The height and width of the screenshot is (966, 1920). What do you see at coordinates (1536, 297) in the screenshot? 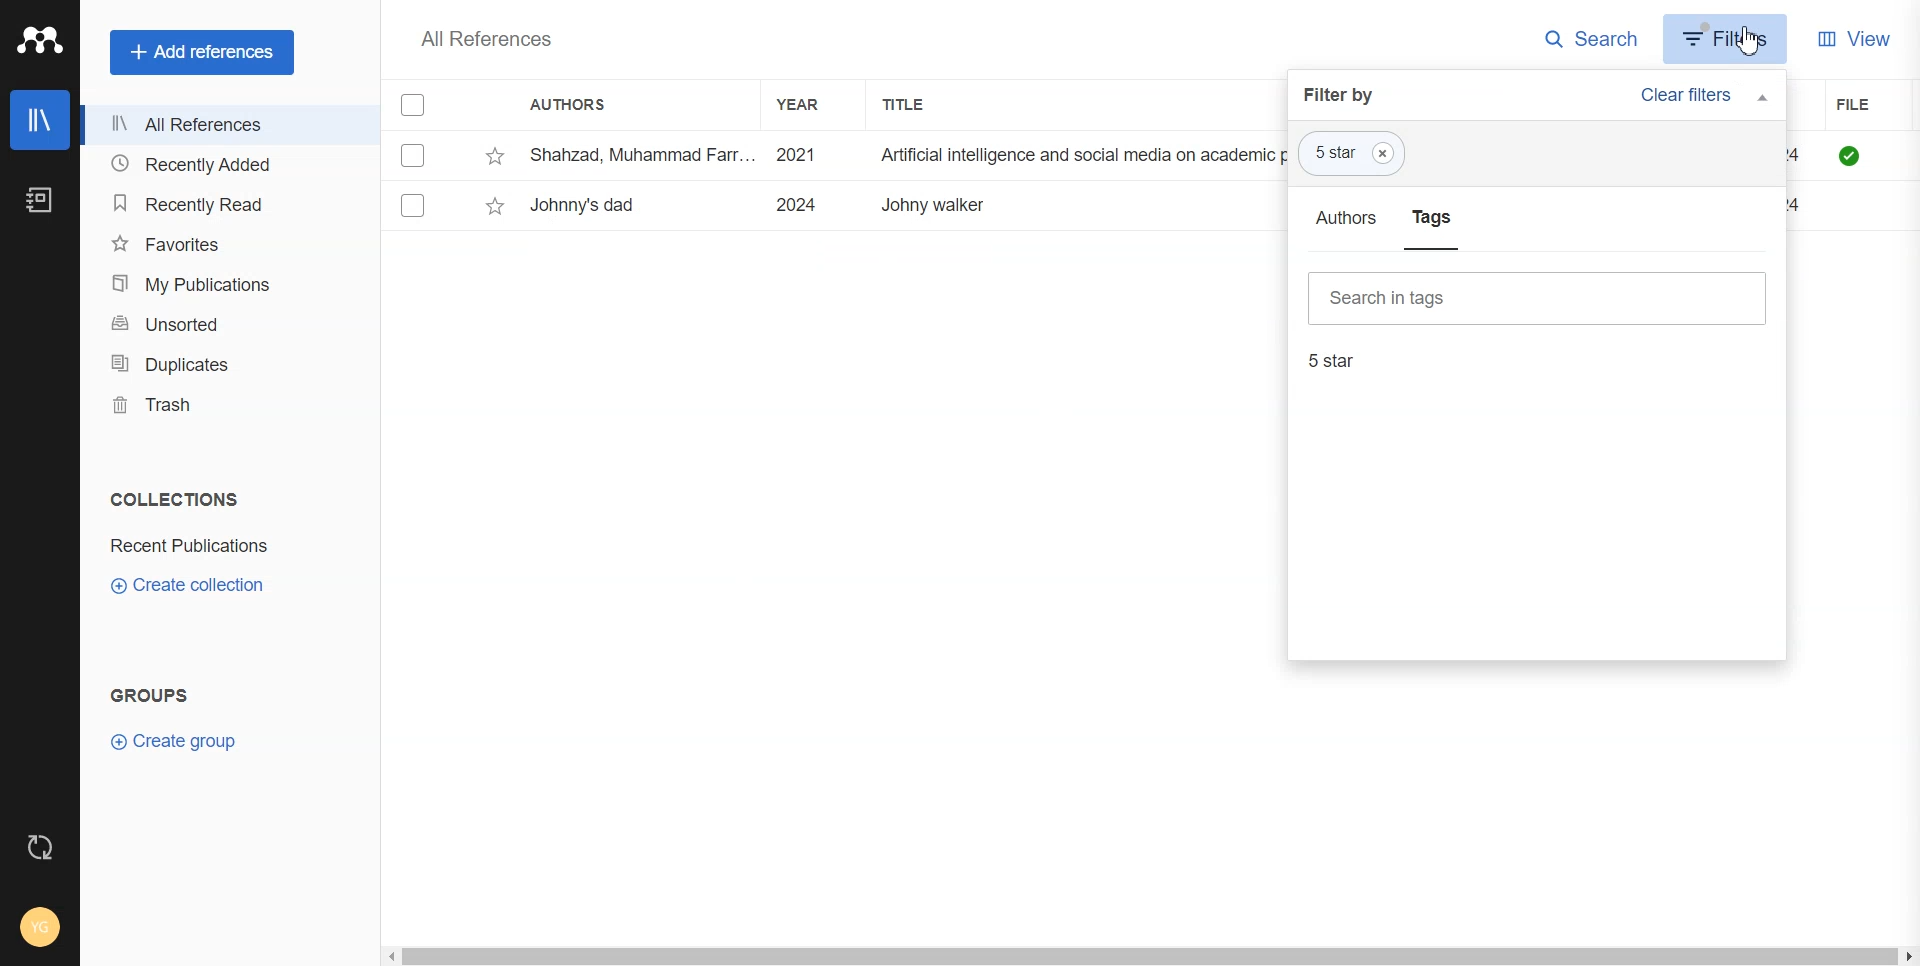
I see `Search in tags` at bounding box center [1536, 297].